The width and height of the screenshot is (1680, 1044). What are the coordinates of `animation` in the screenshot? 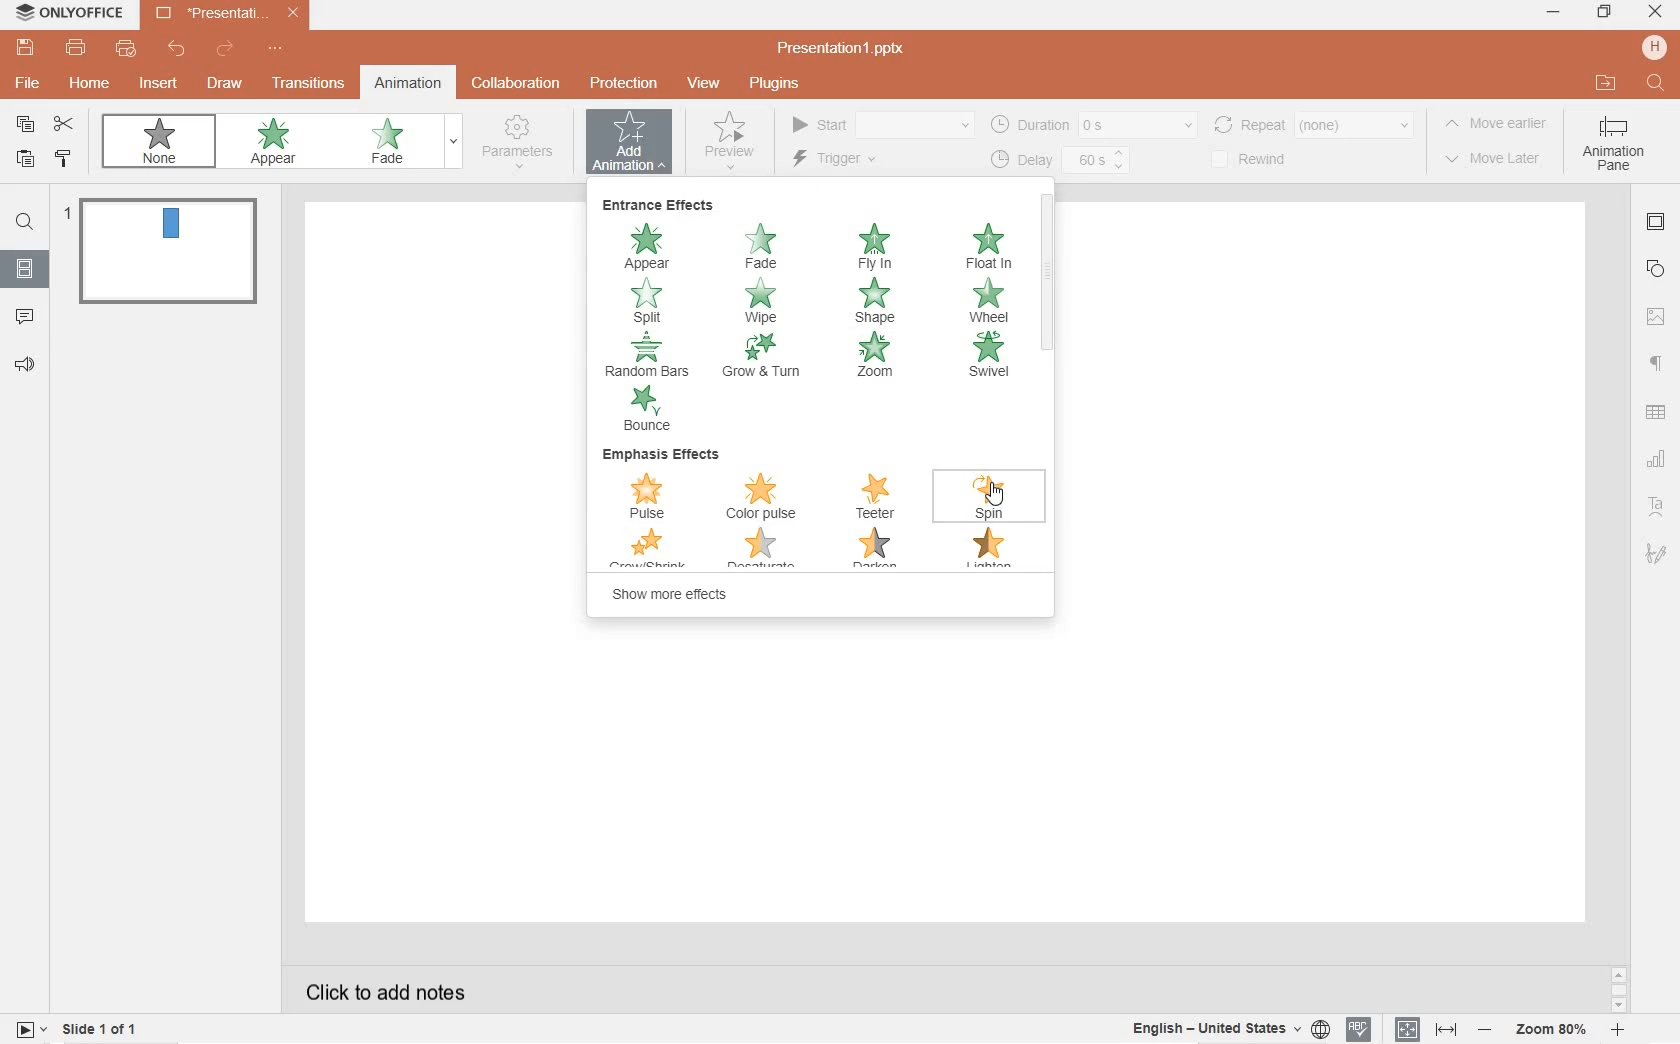 It's located at (409, 84).